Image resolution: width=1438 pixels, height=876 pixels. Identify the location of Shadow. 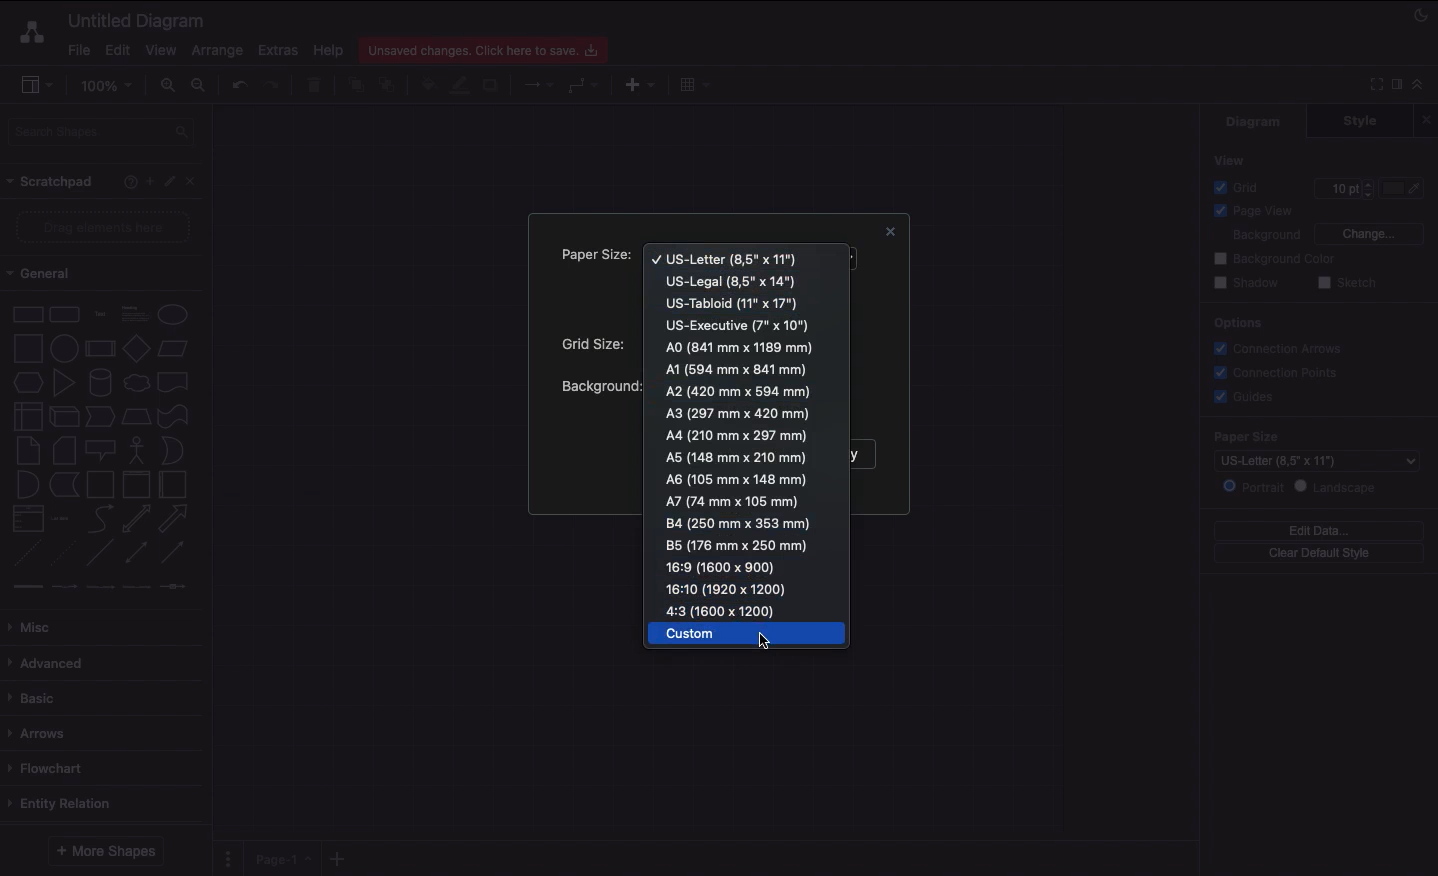
(1246, 282).